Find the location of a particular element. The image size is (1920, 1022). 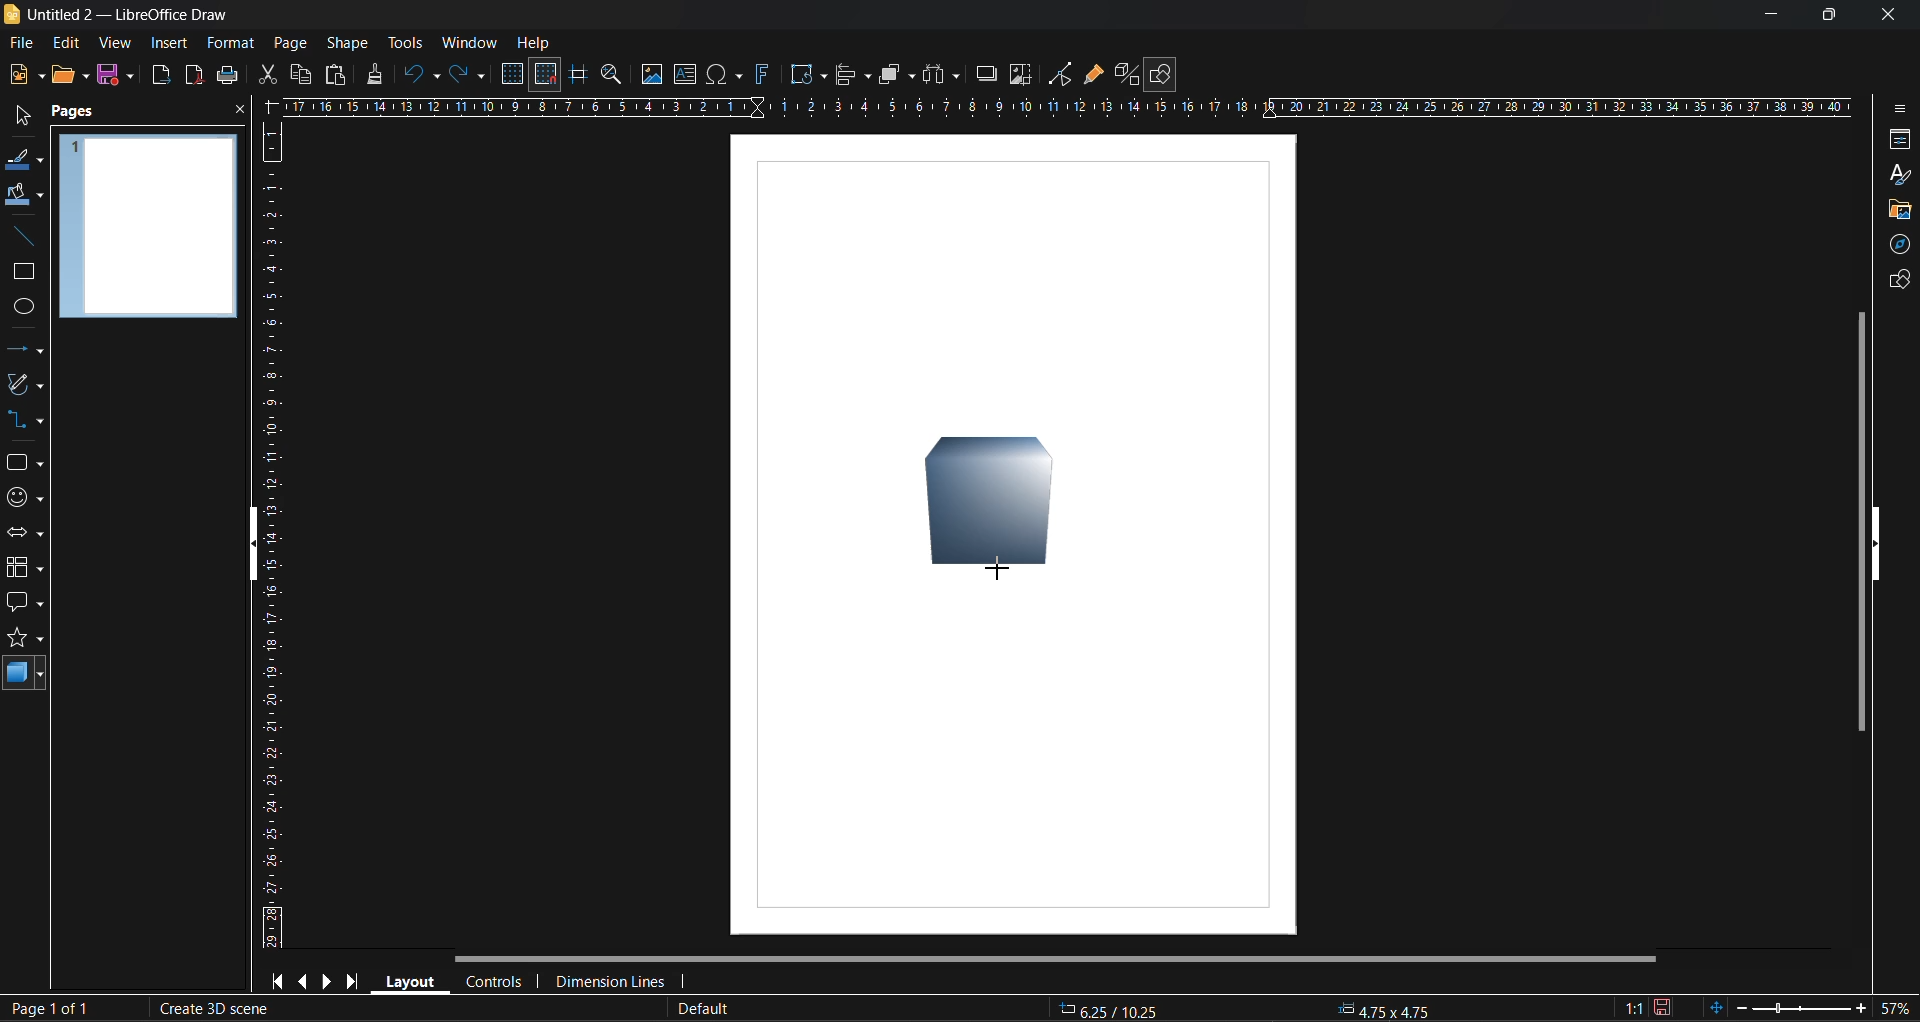

close is located at coordinates (237, 114).